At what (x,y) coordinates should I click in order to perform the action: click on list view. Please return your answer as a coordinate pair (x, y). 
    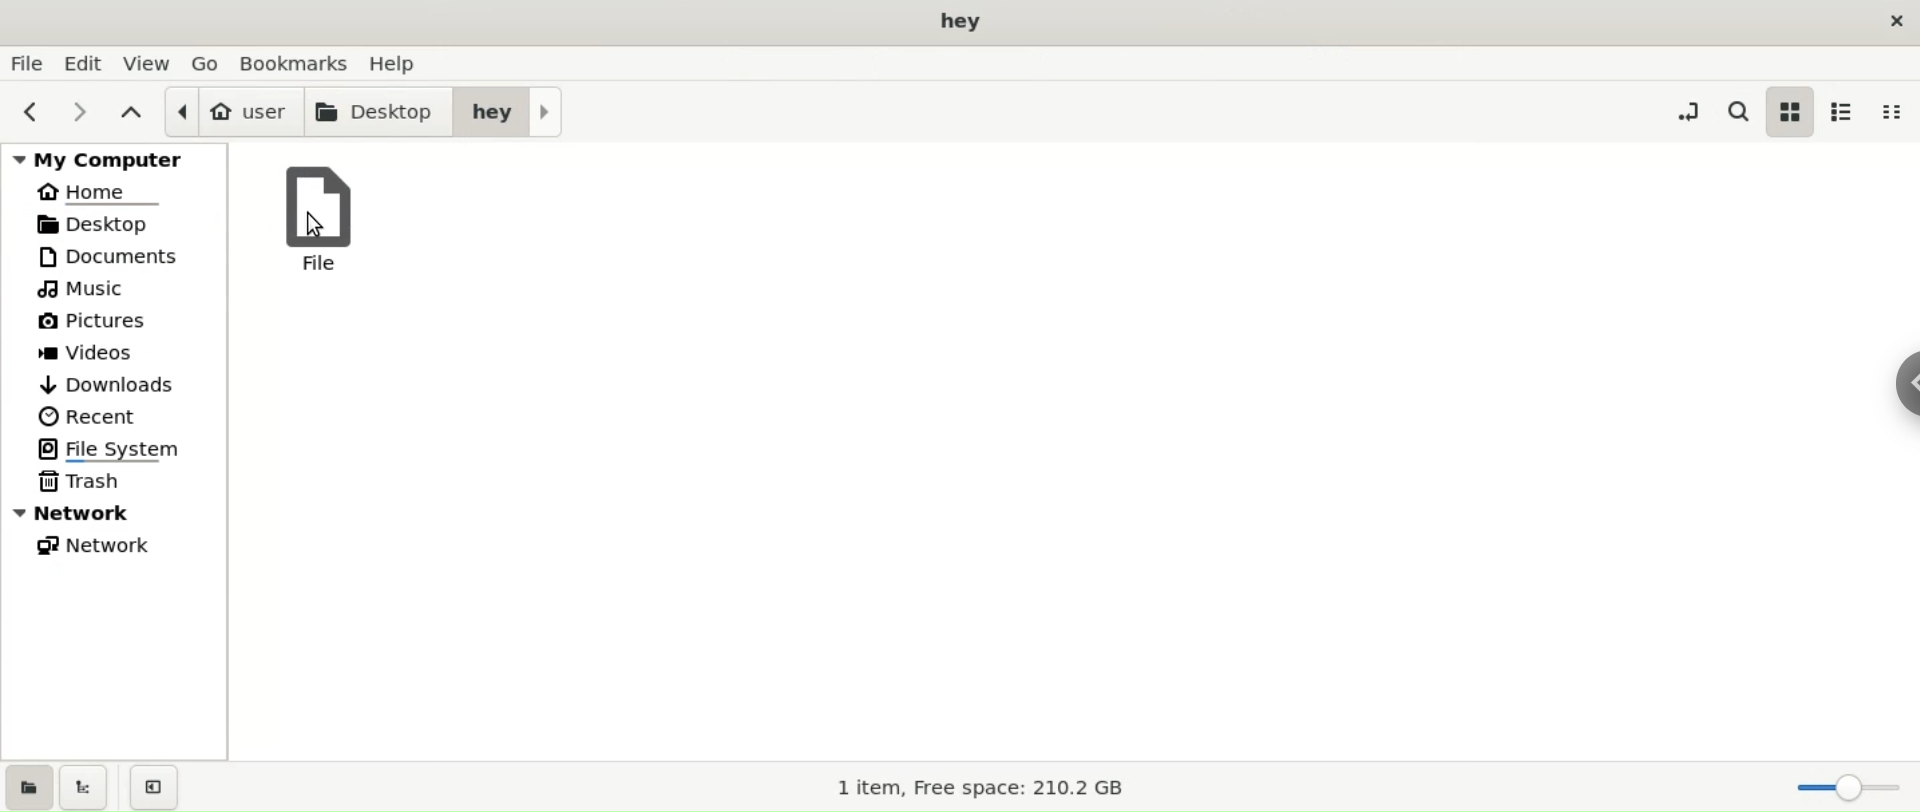
    Looking at the image, I should click on (1844, 114).